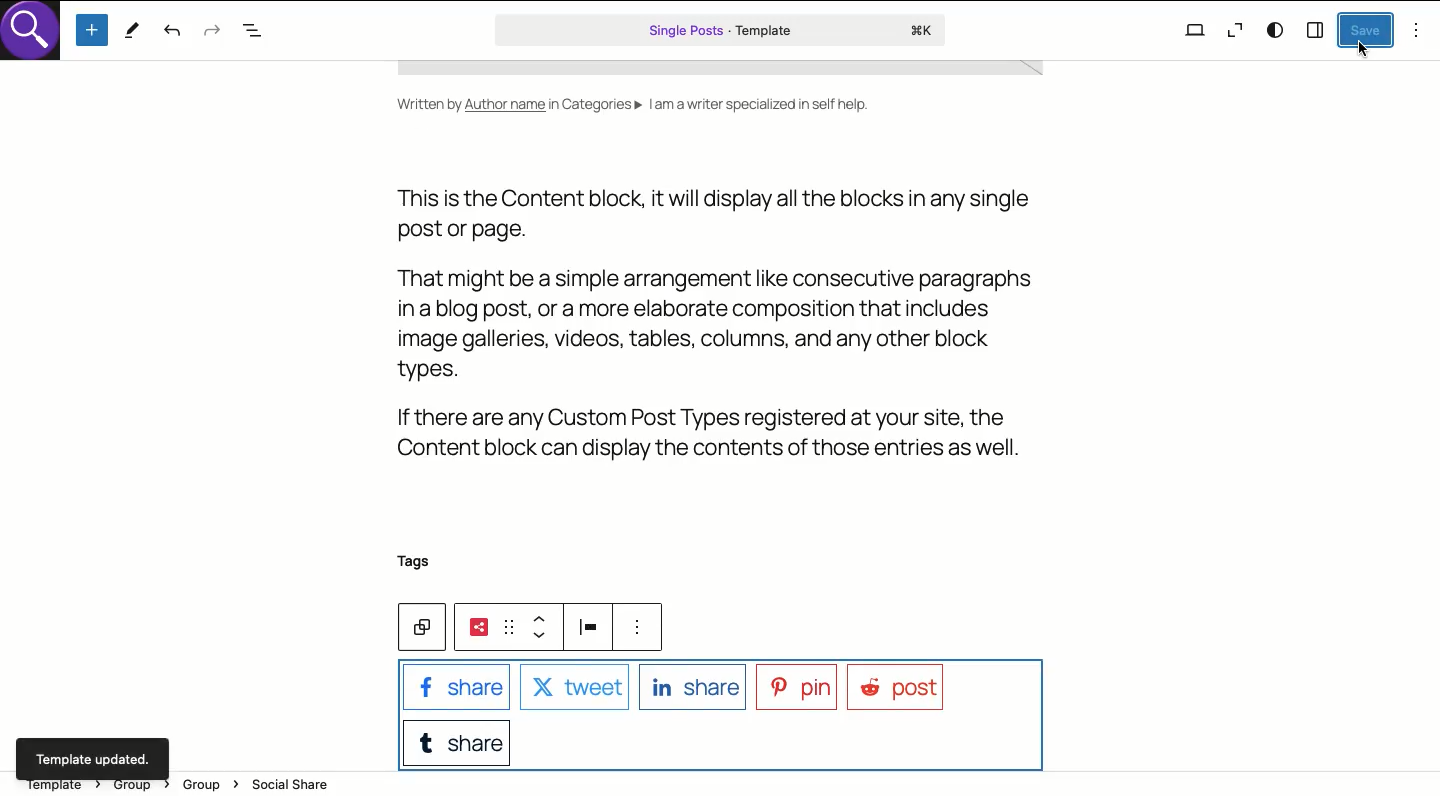  I want to click on Drag, so click(512, 629).